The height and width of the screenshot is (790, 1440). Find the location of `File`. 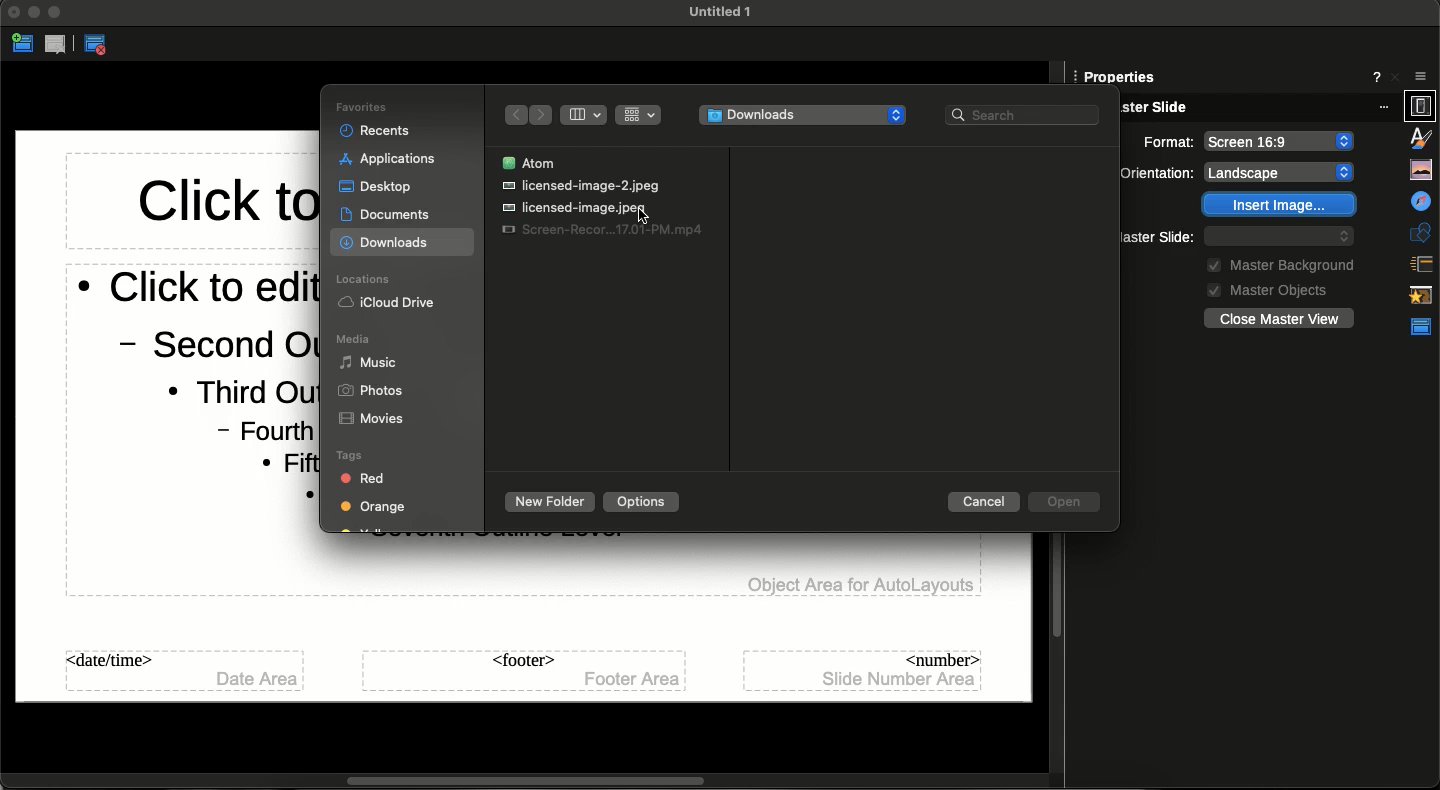

File is located at coordinates (529, 161).